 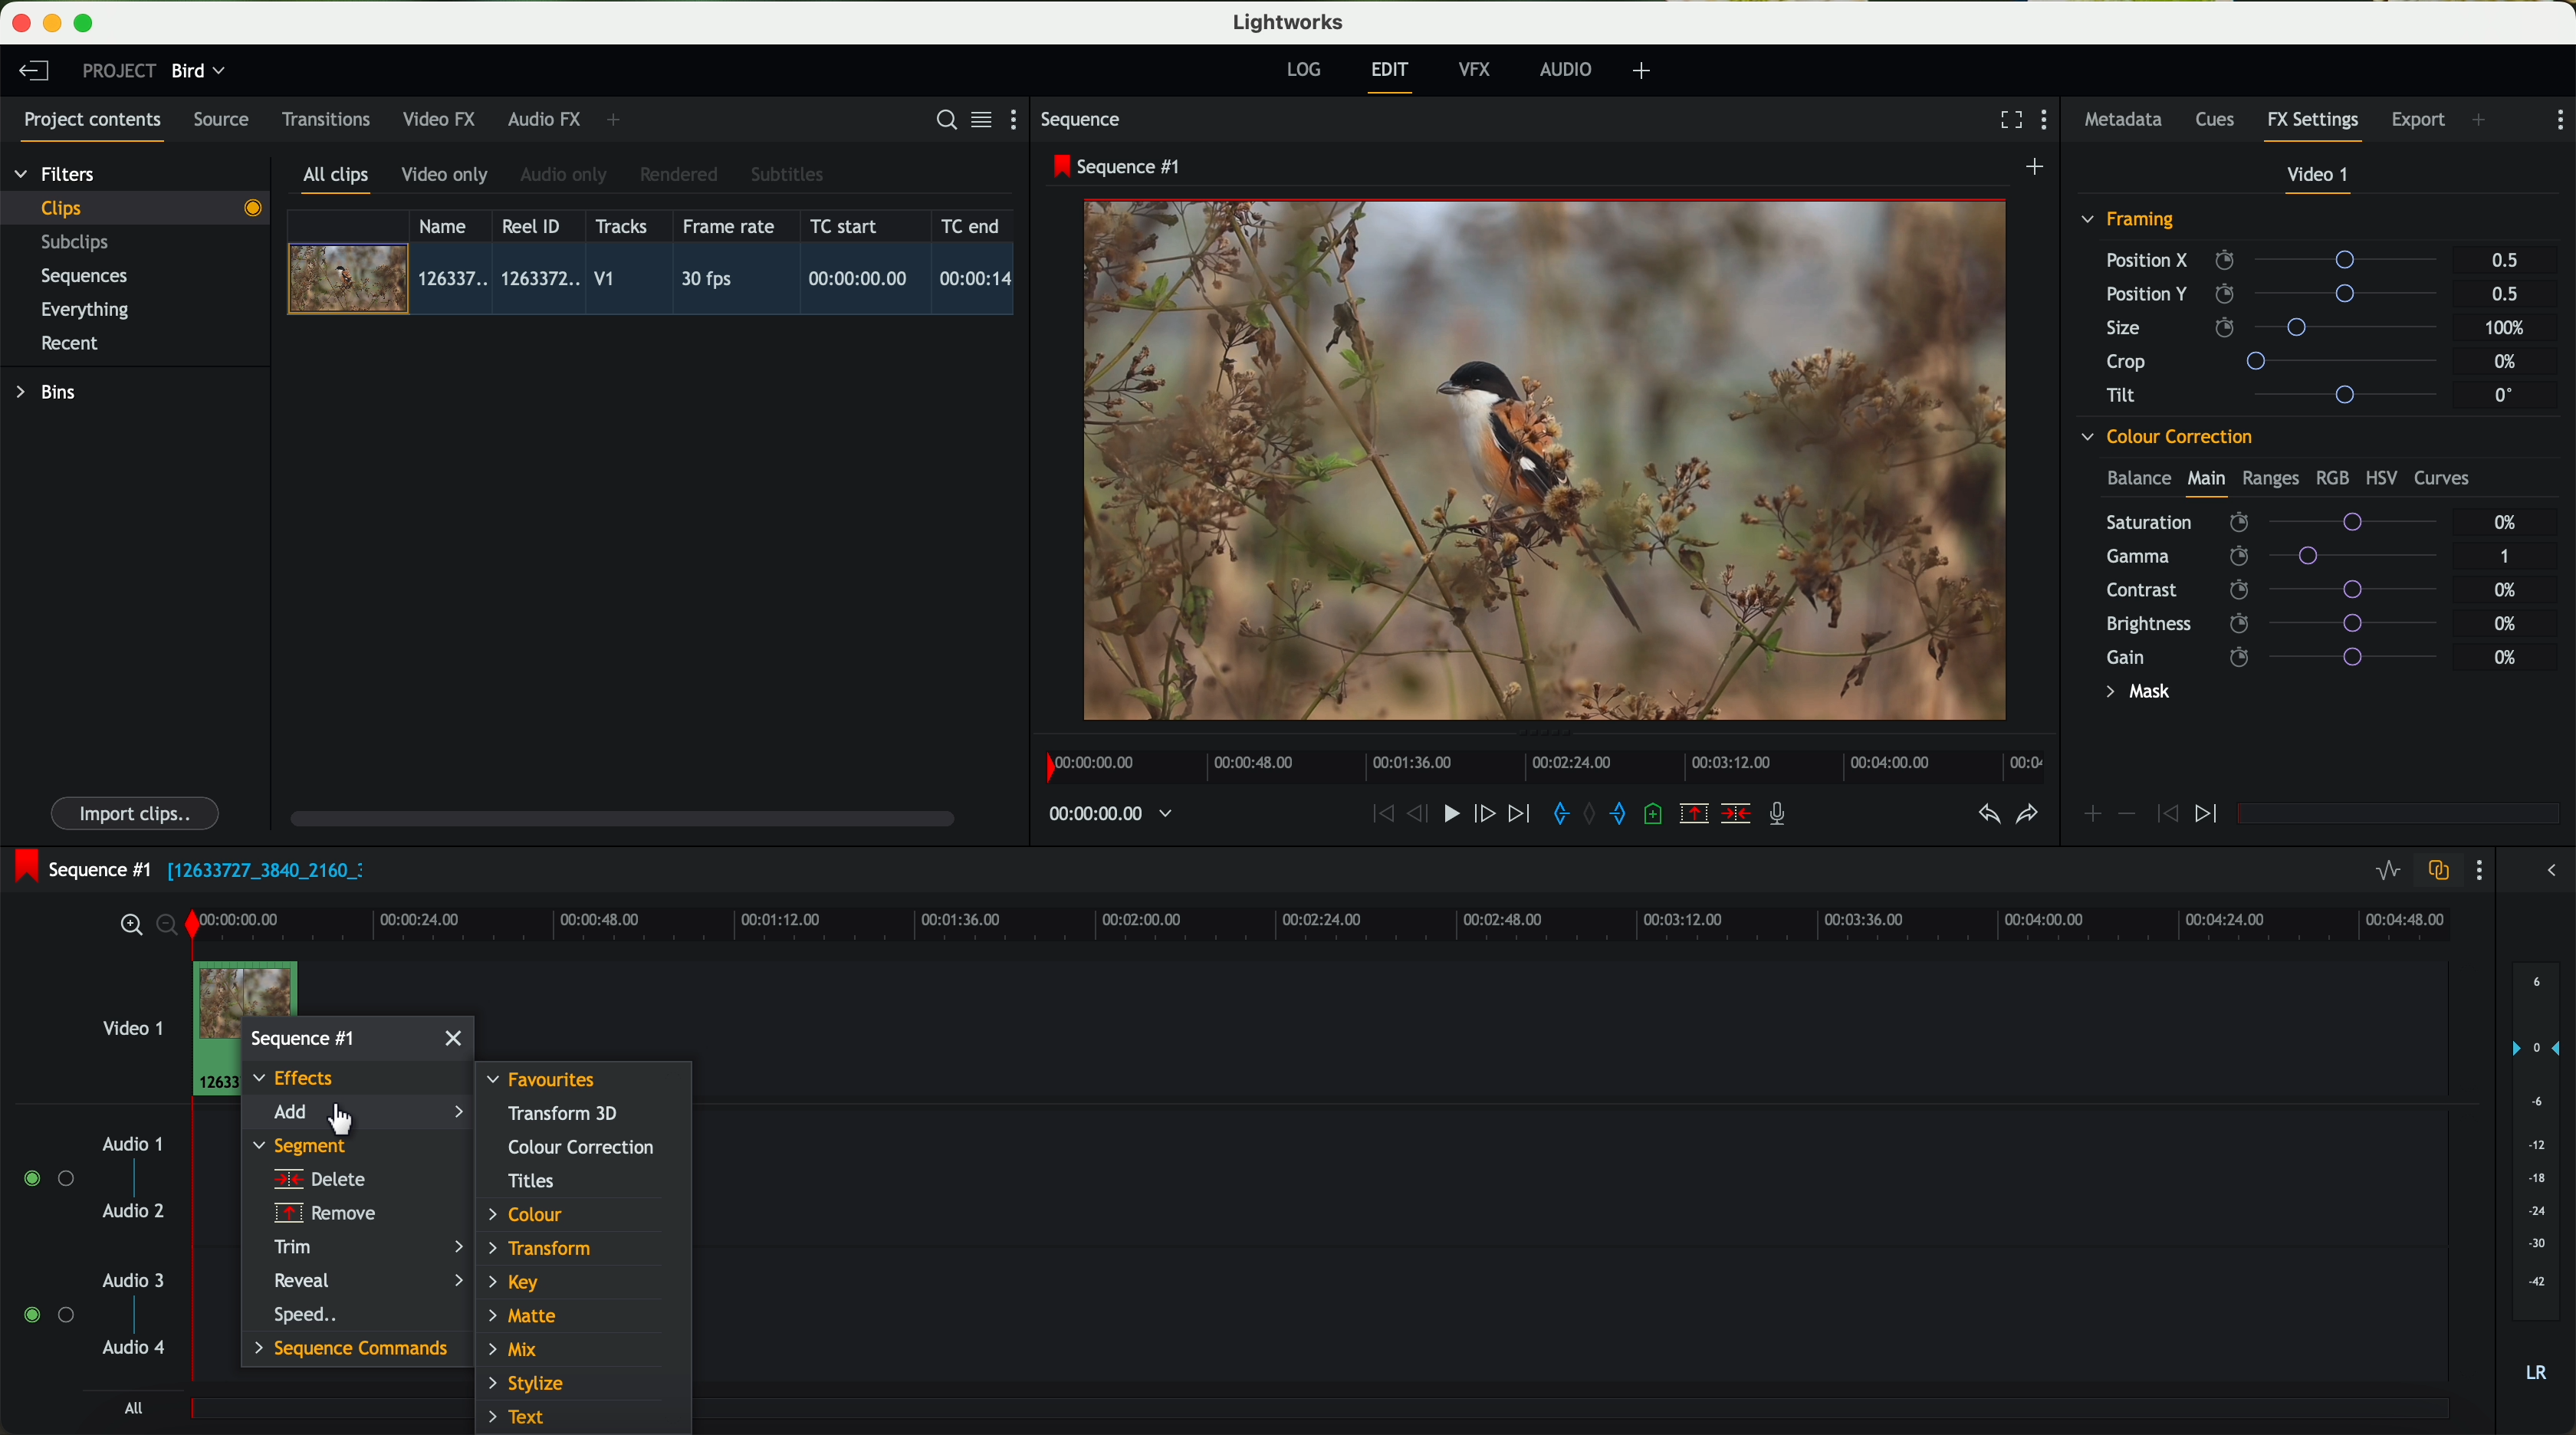 I want to click on contrast, so click(x=2284, y=590).